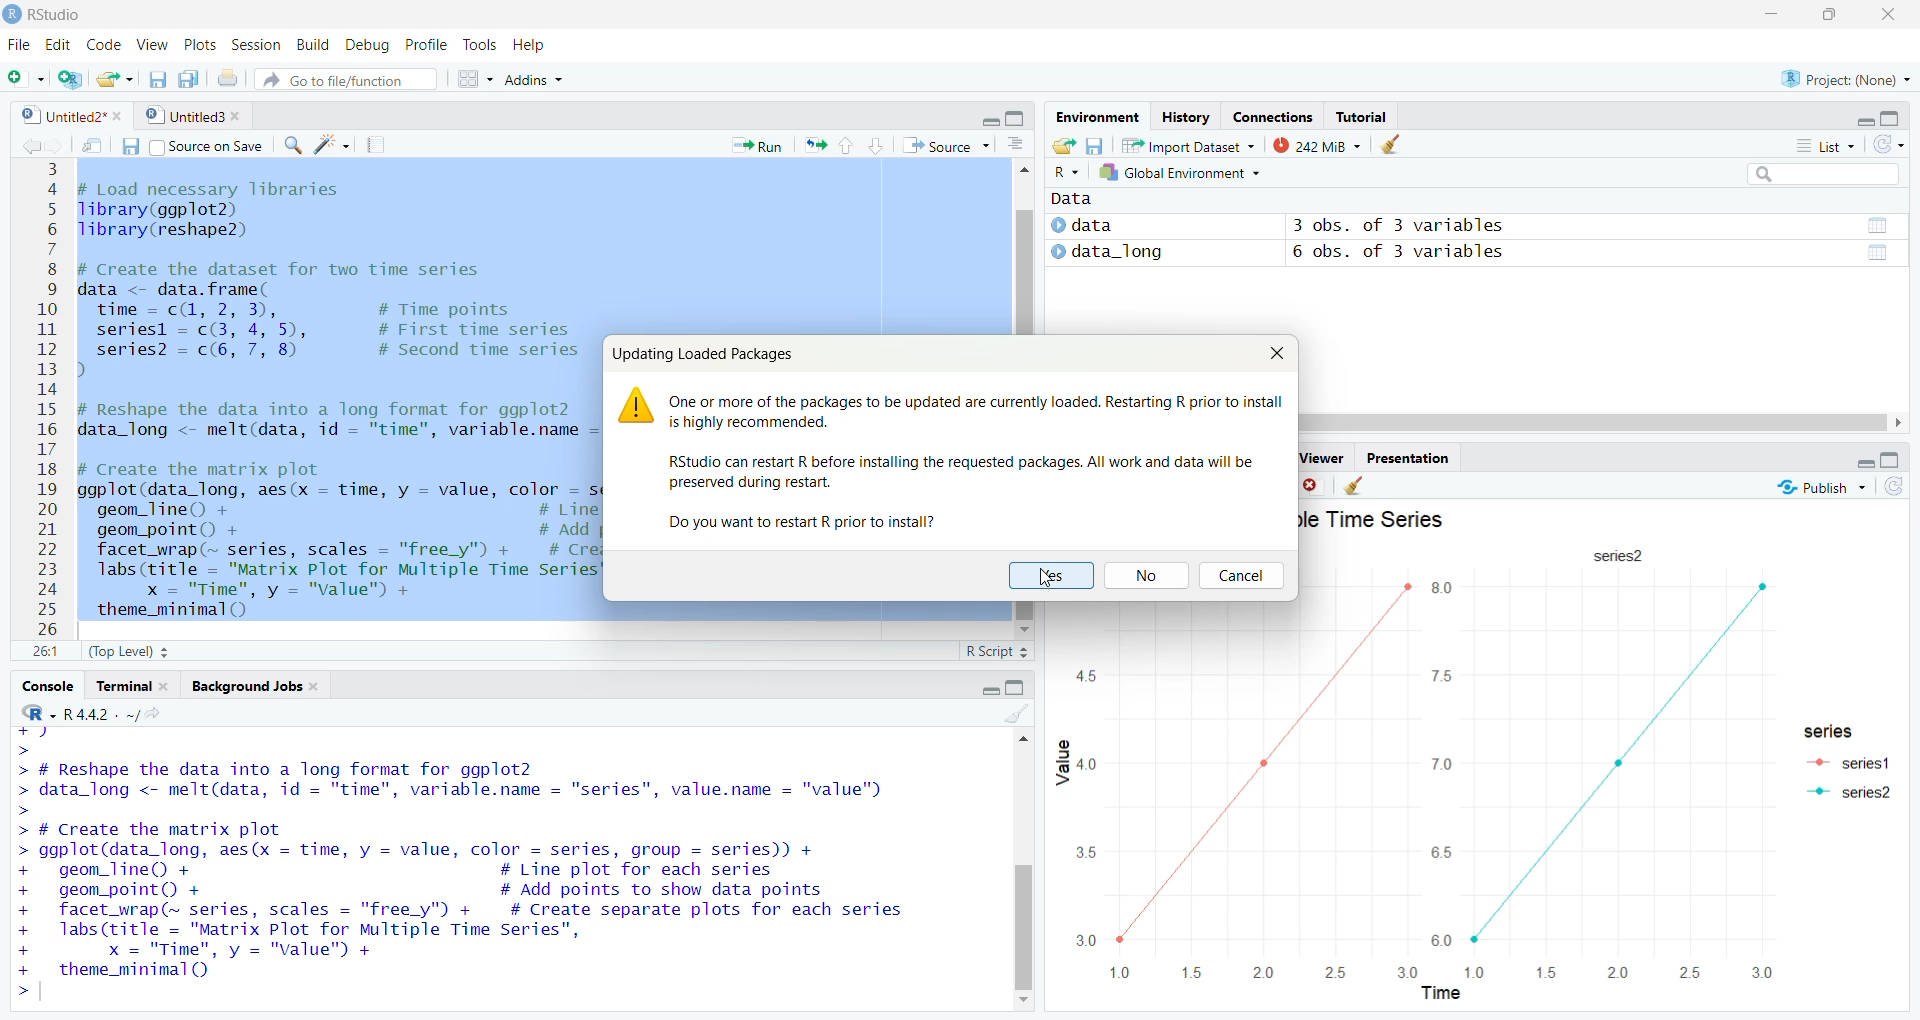 The image size is (1920, 1020). I want to click on Edit, so click(60, 45).